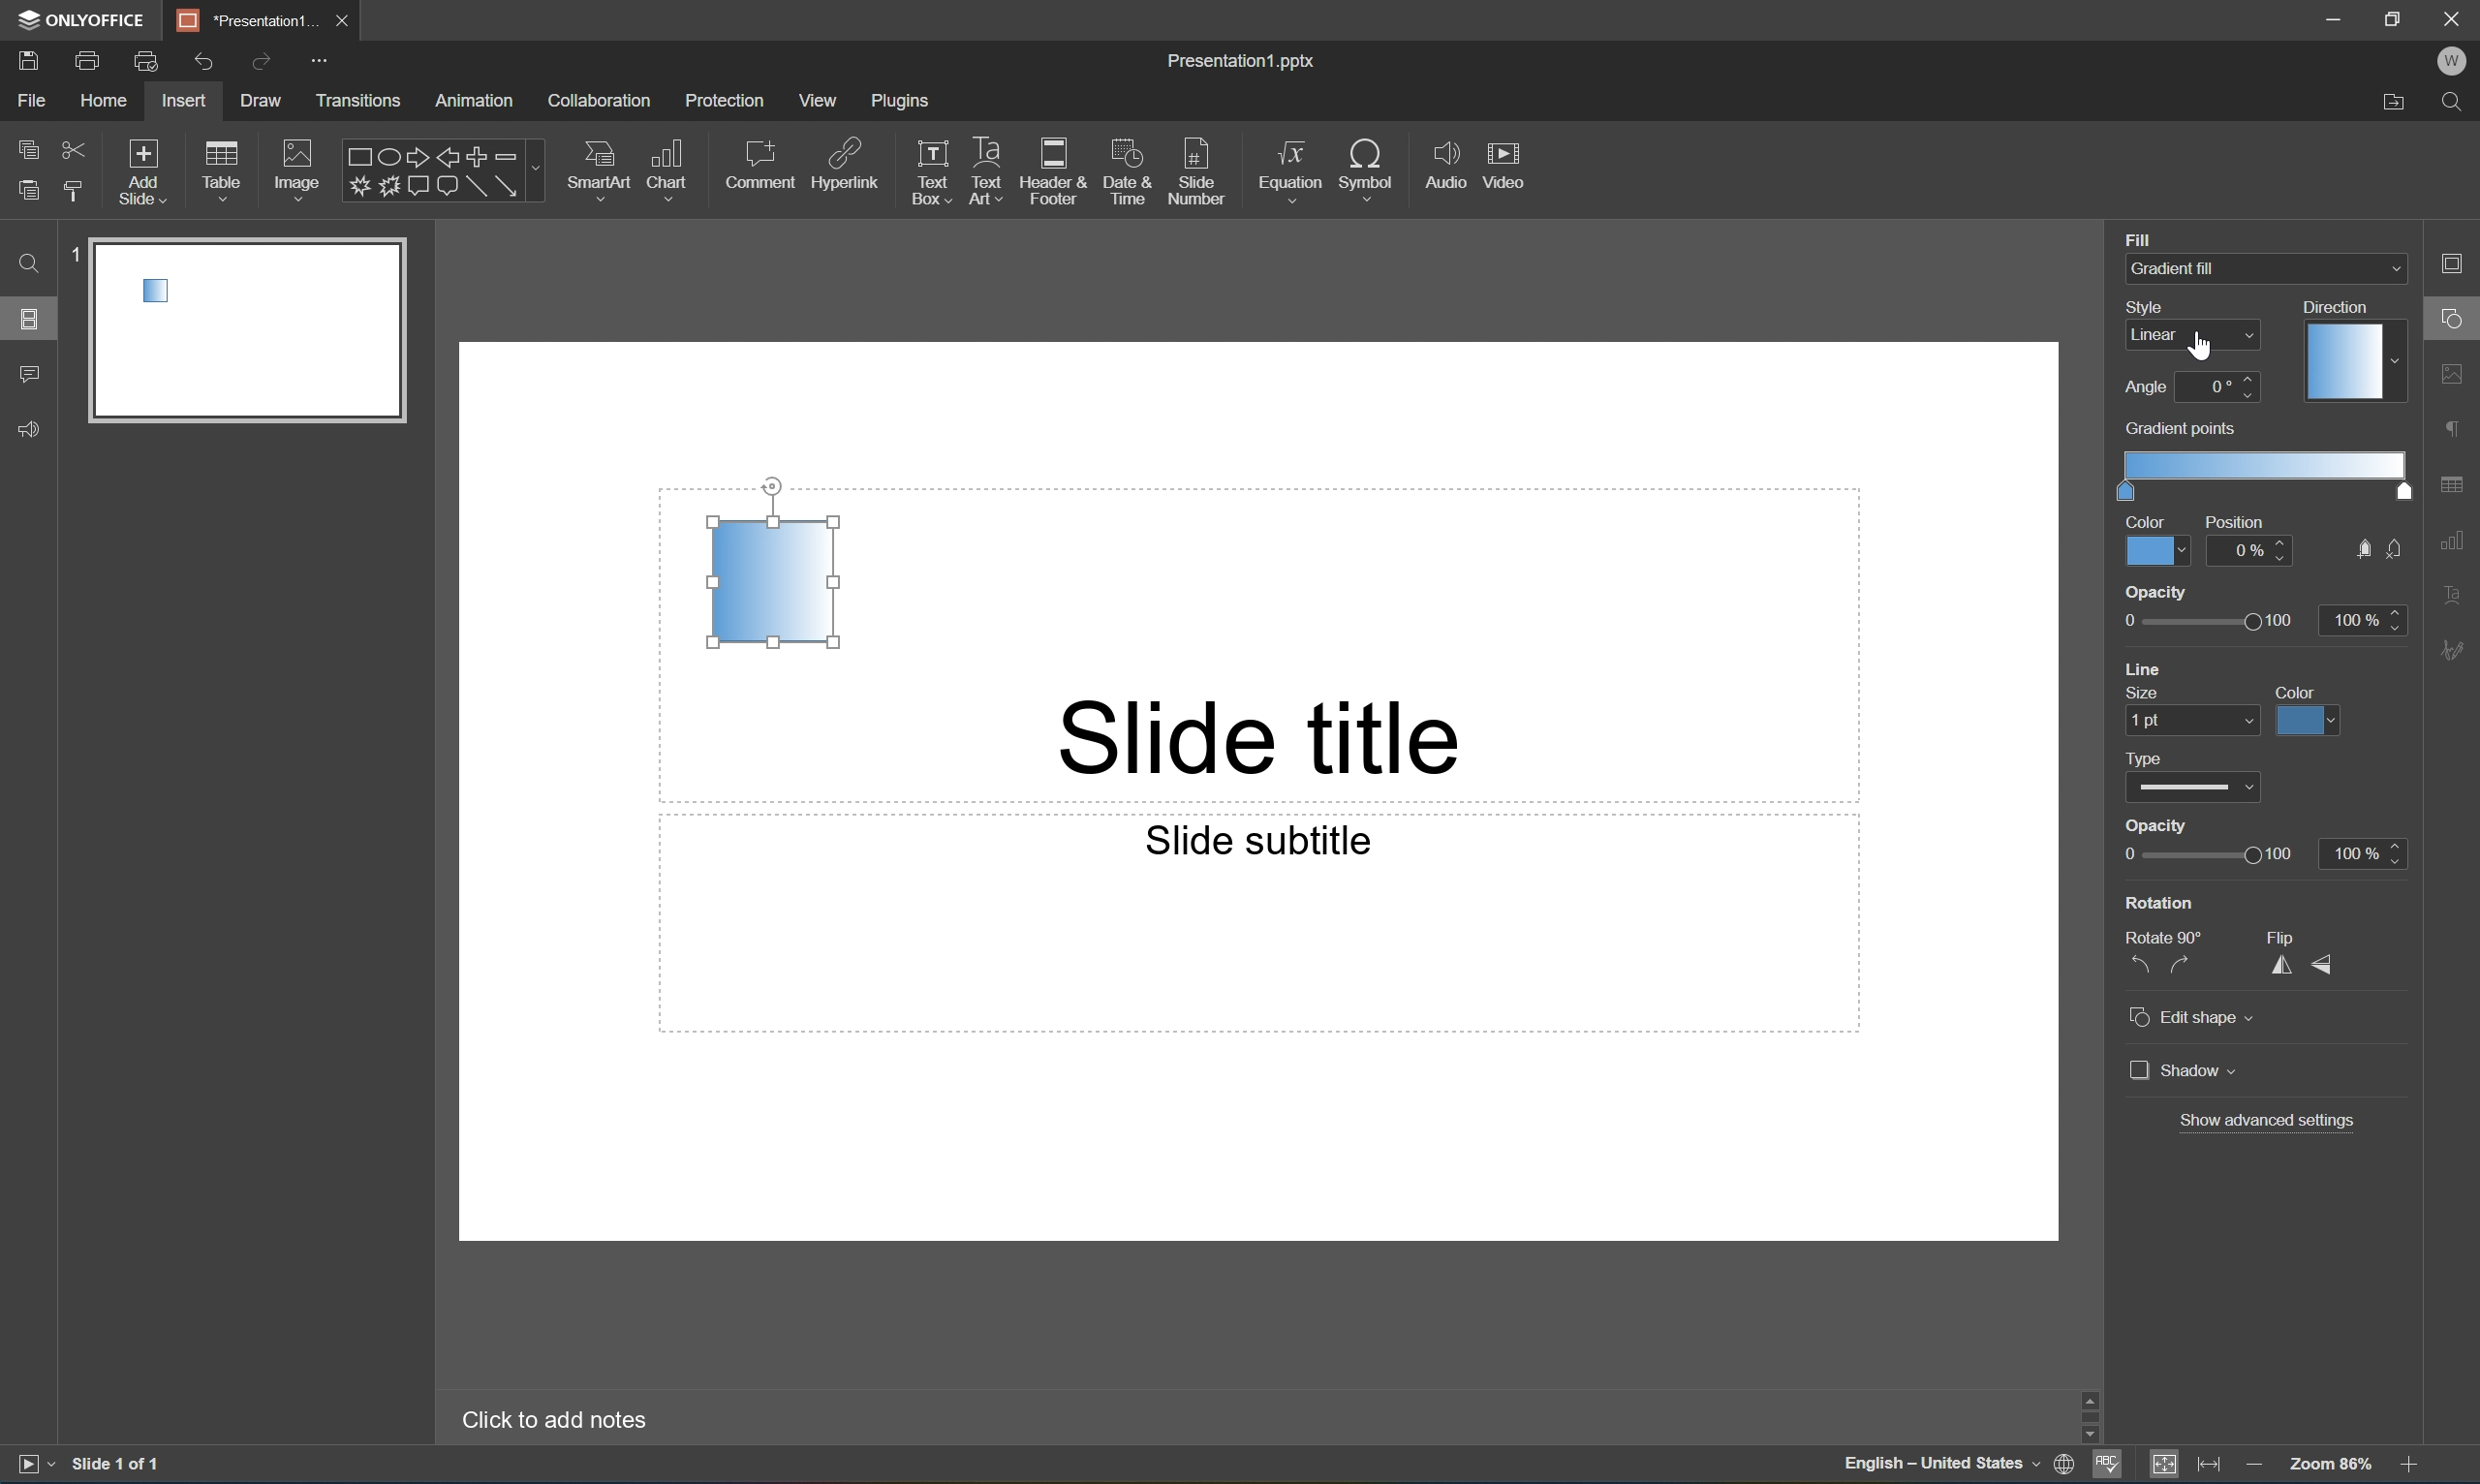 This screenshot has width=2480, height=1484. I want to click on Presentation1..., so click(239, 19).